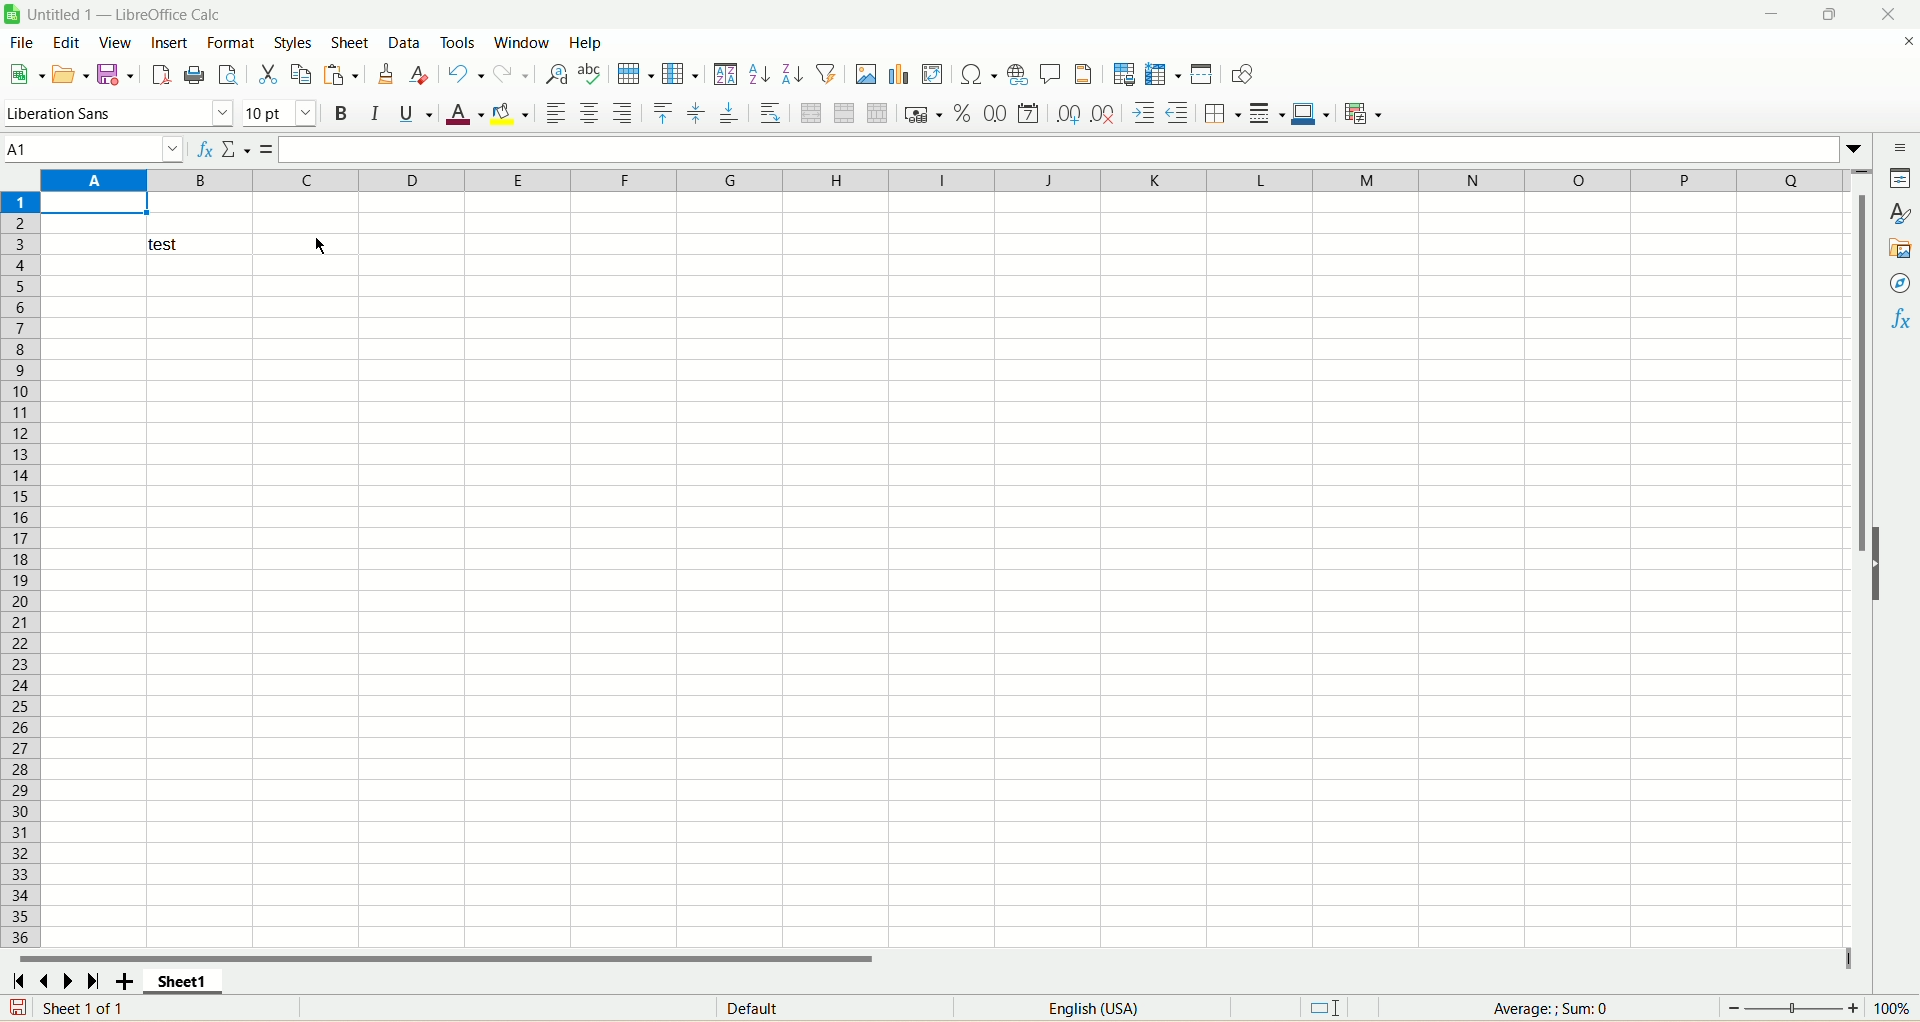  What do you see at coordinates (26, 74) in the screenshot?
I see `new` at bounding box center [26, 74].